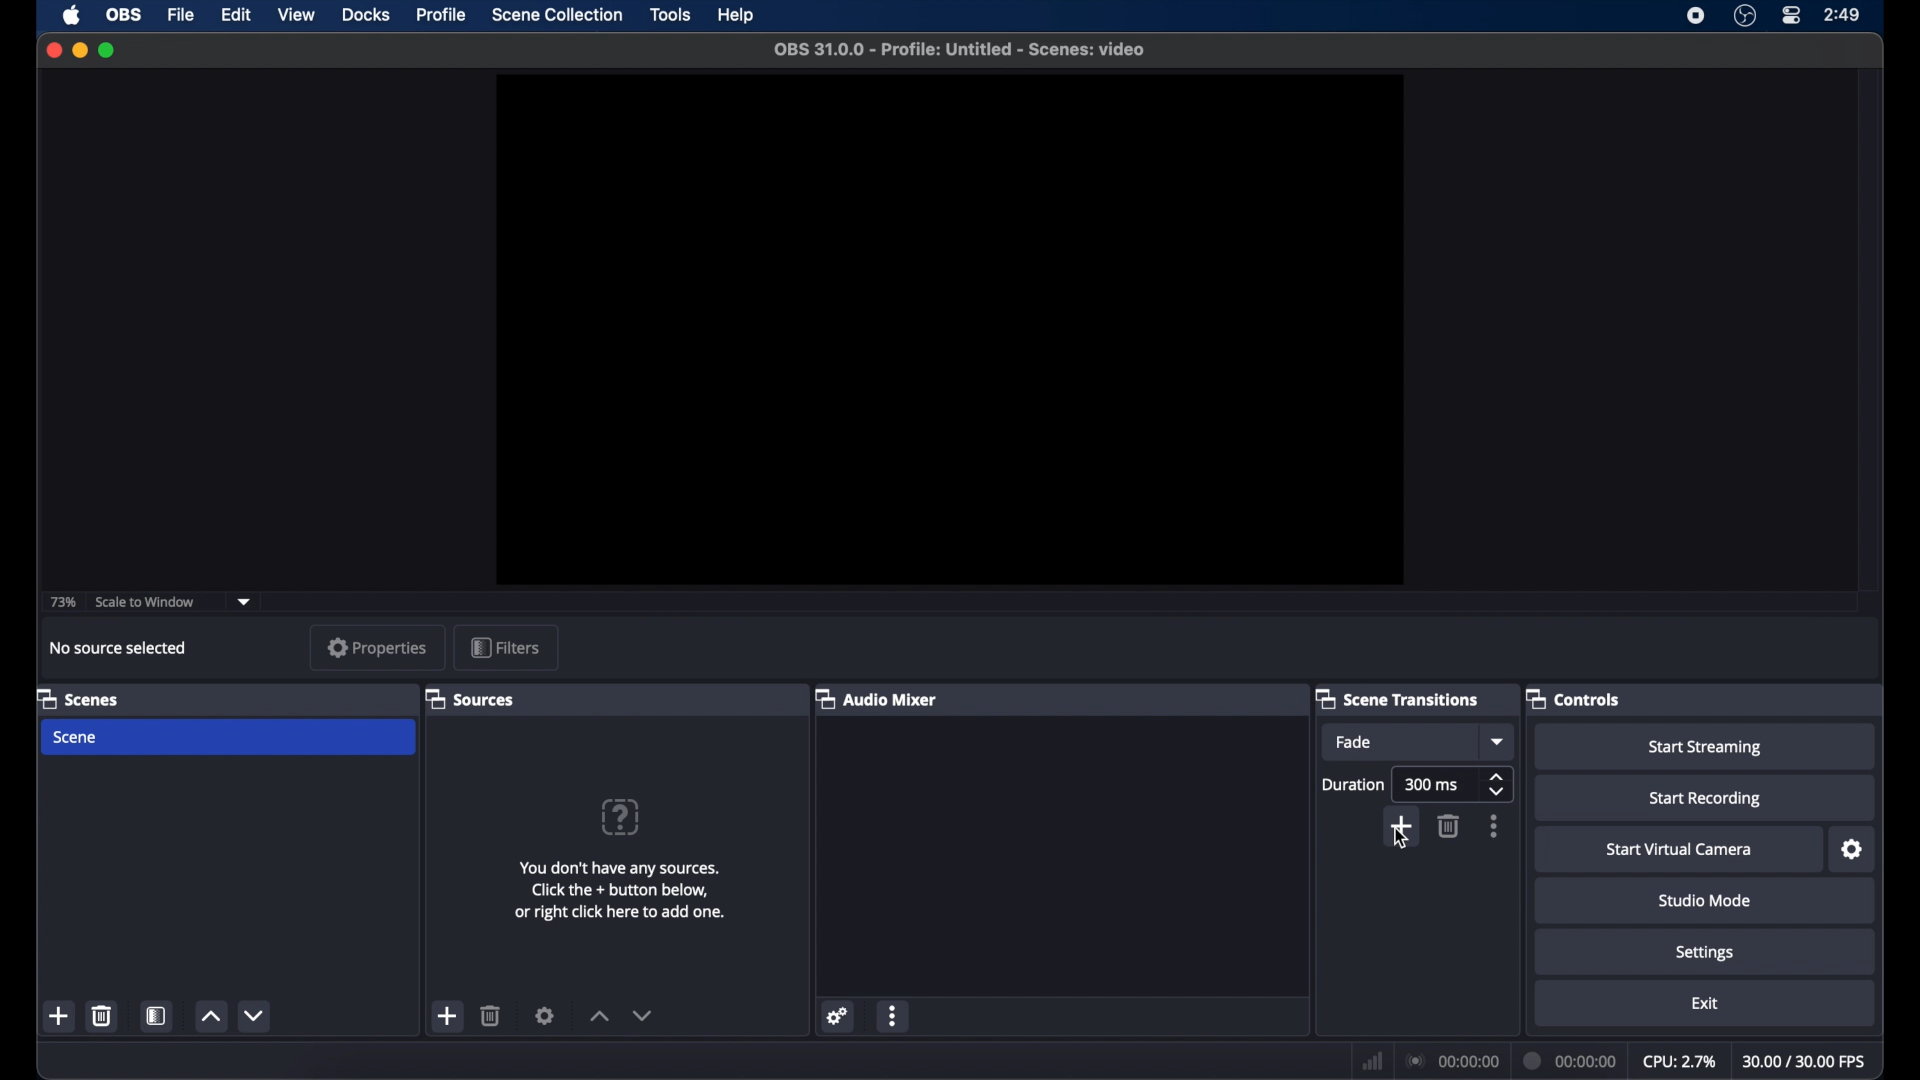  What do you see at coordinates (78, 700) in the screenshot?
I see `scenes` at bounding box center [78, 700].